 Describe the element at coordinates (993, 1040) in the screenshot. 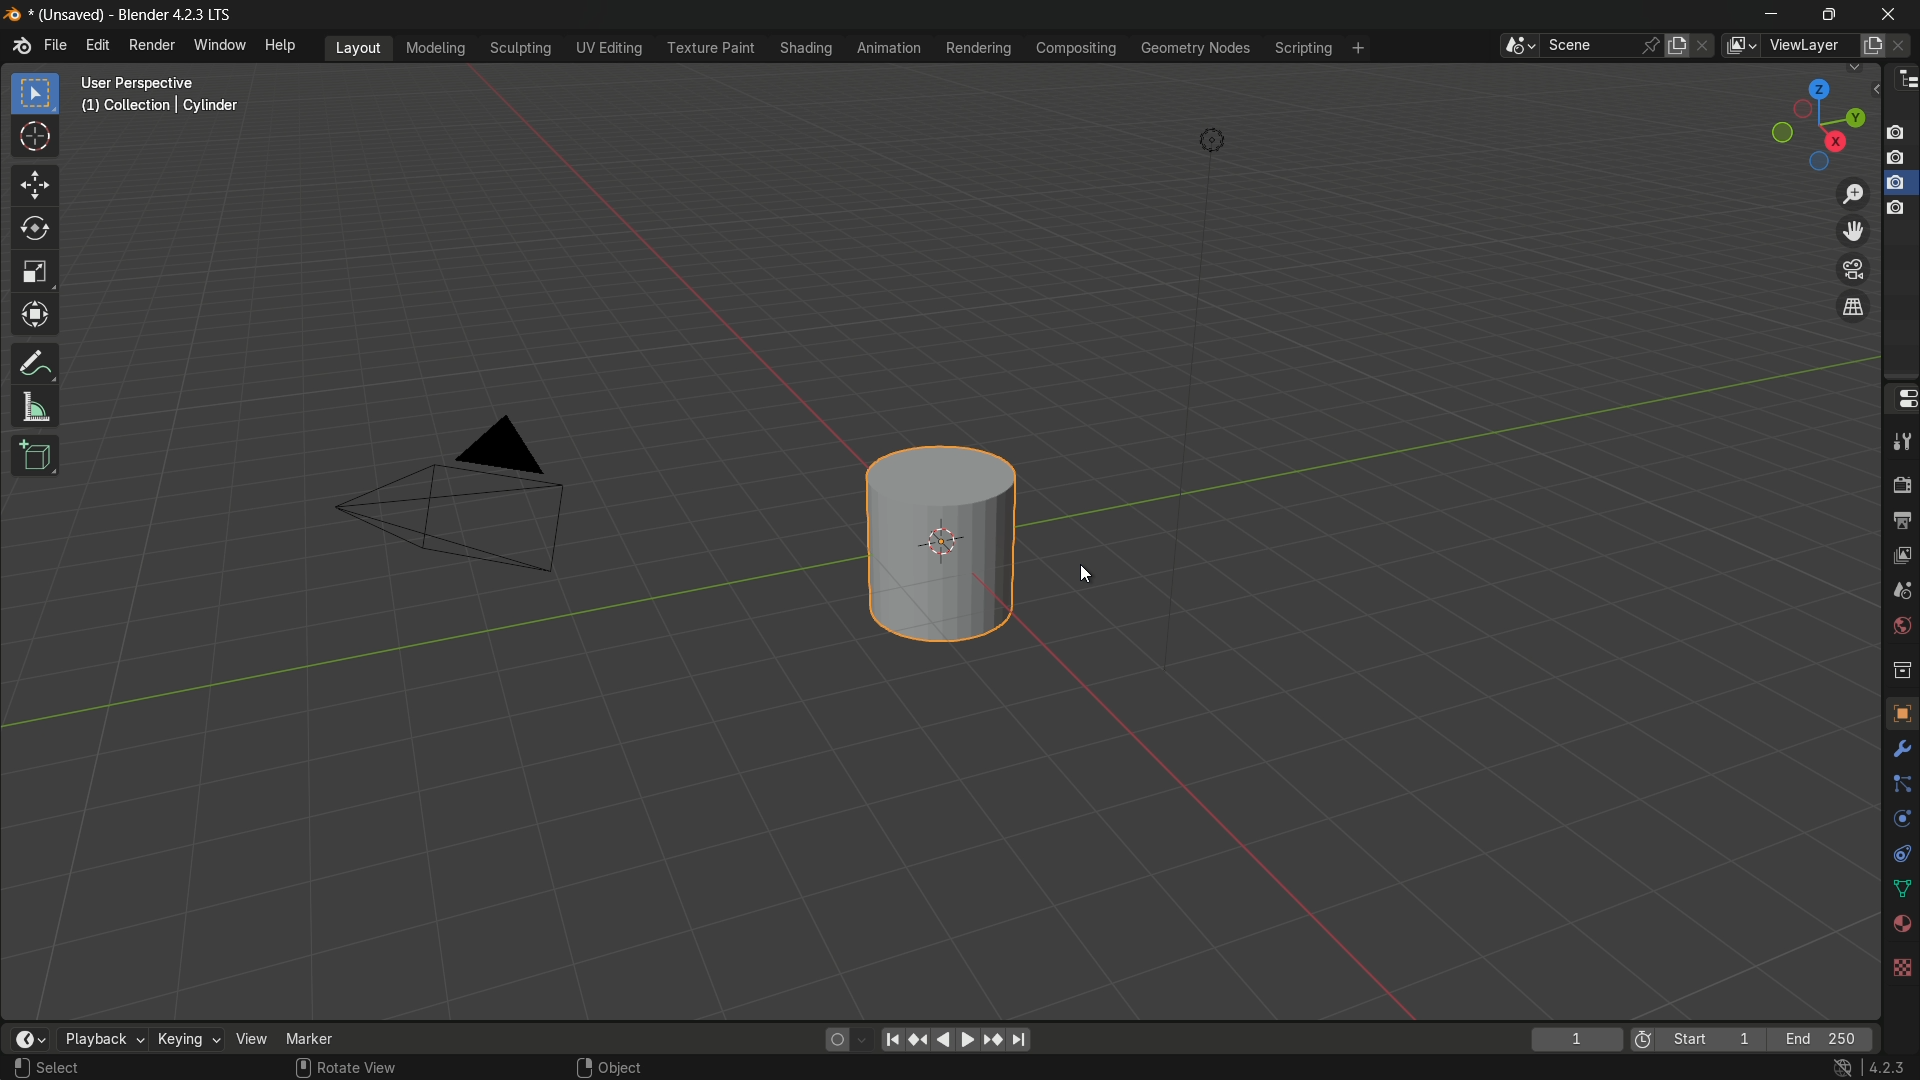

I see `jump to keyframe` at that location.